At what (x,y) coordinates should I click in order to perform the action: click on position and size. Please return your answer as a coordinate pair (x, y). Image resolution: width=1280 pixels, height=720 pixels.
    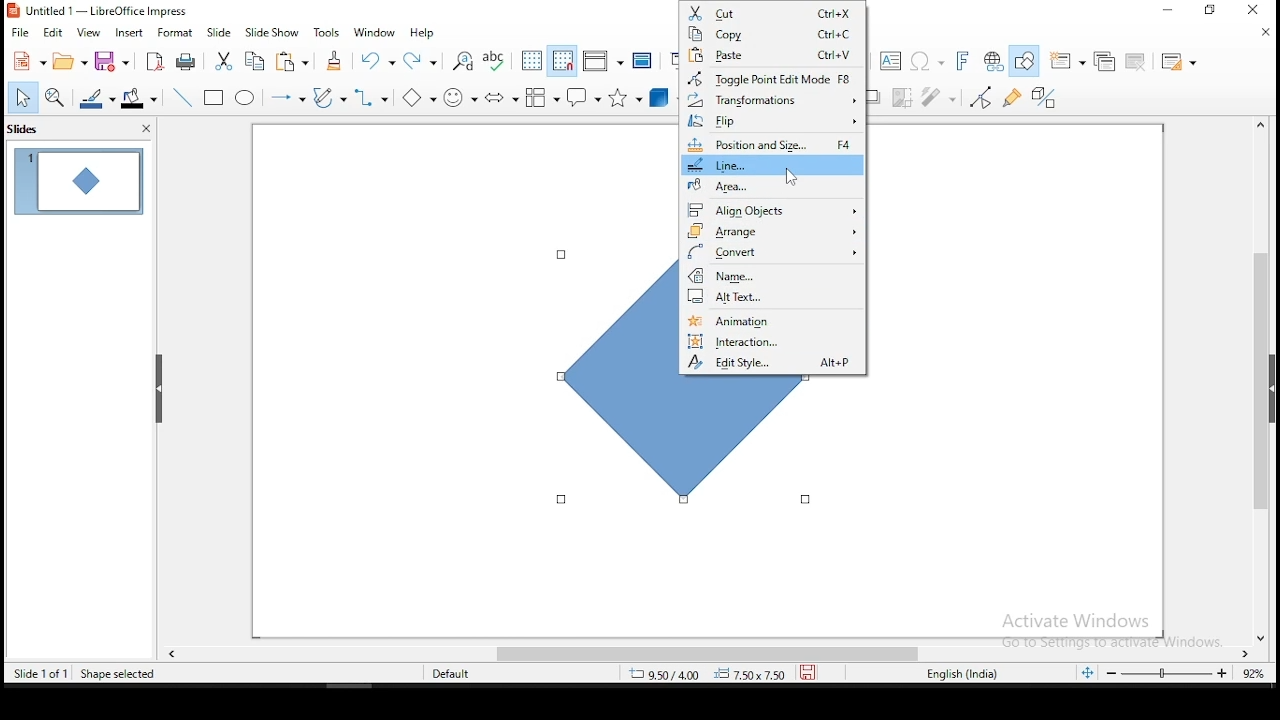
    Looking at the image, I should click on (773, 144).